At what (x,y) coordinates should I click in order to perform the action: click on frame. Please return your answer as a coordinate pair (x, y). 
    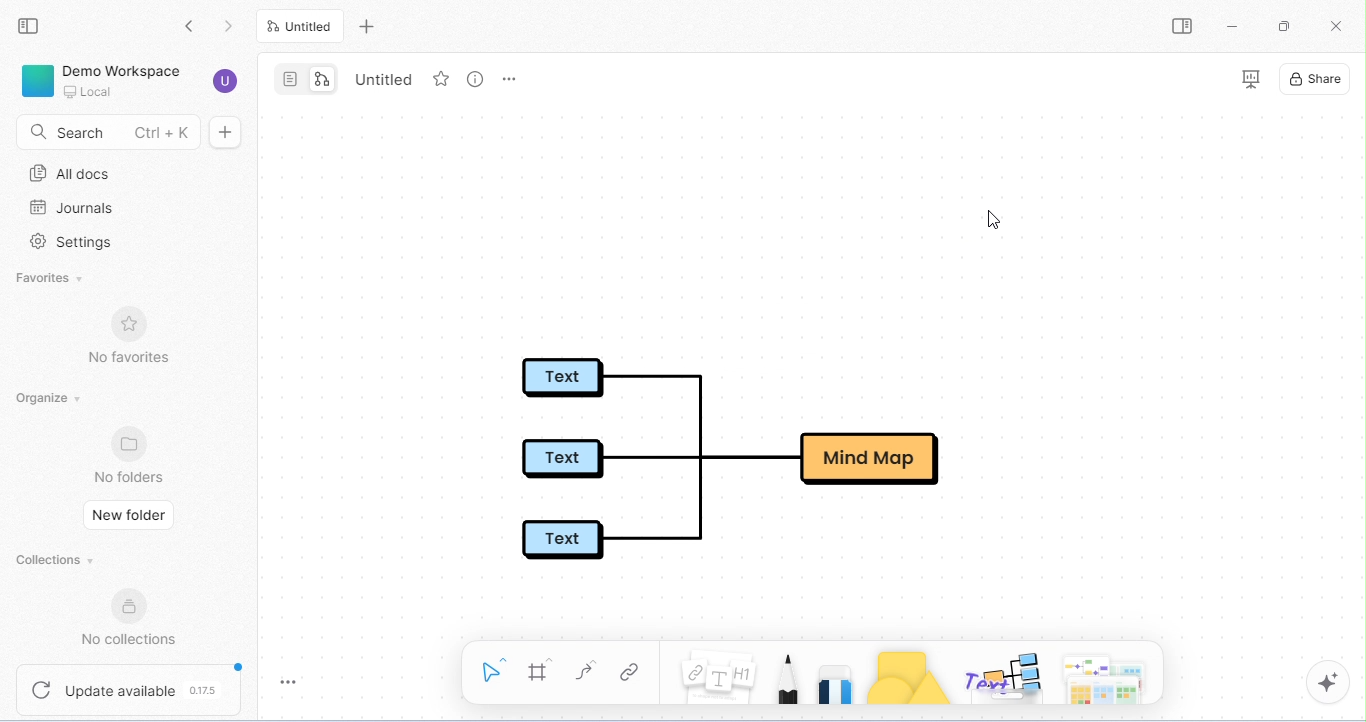
    Looking at the image, I should click on (540, 672).